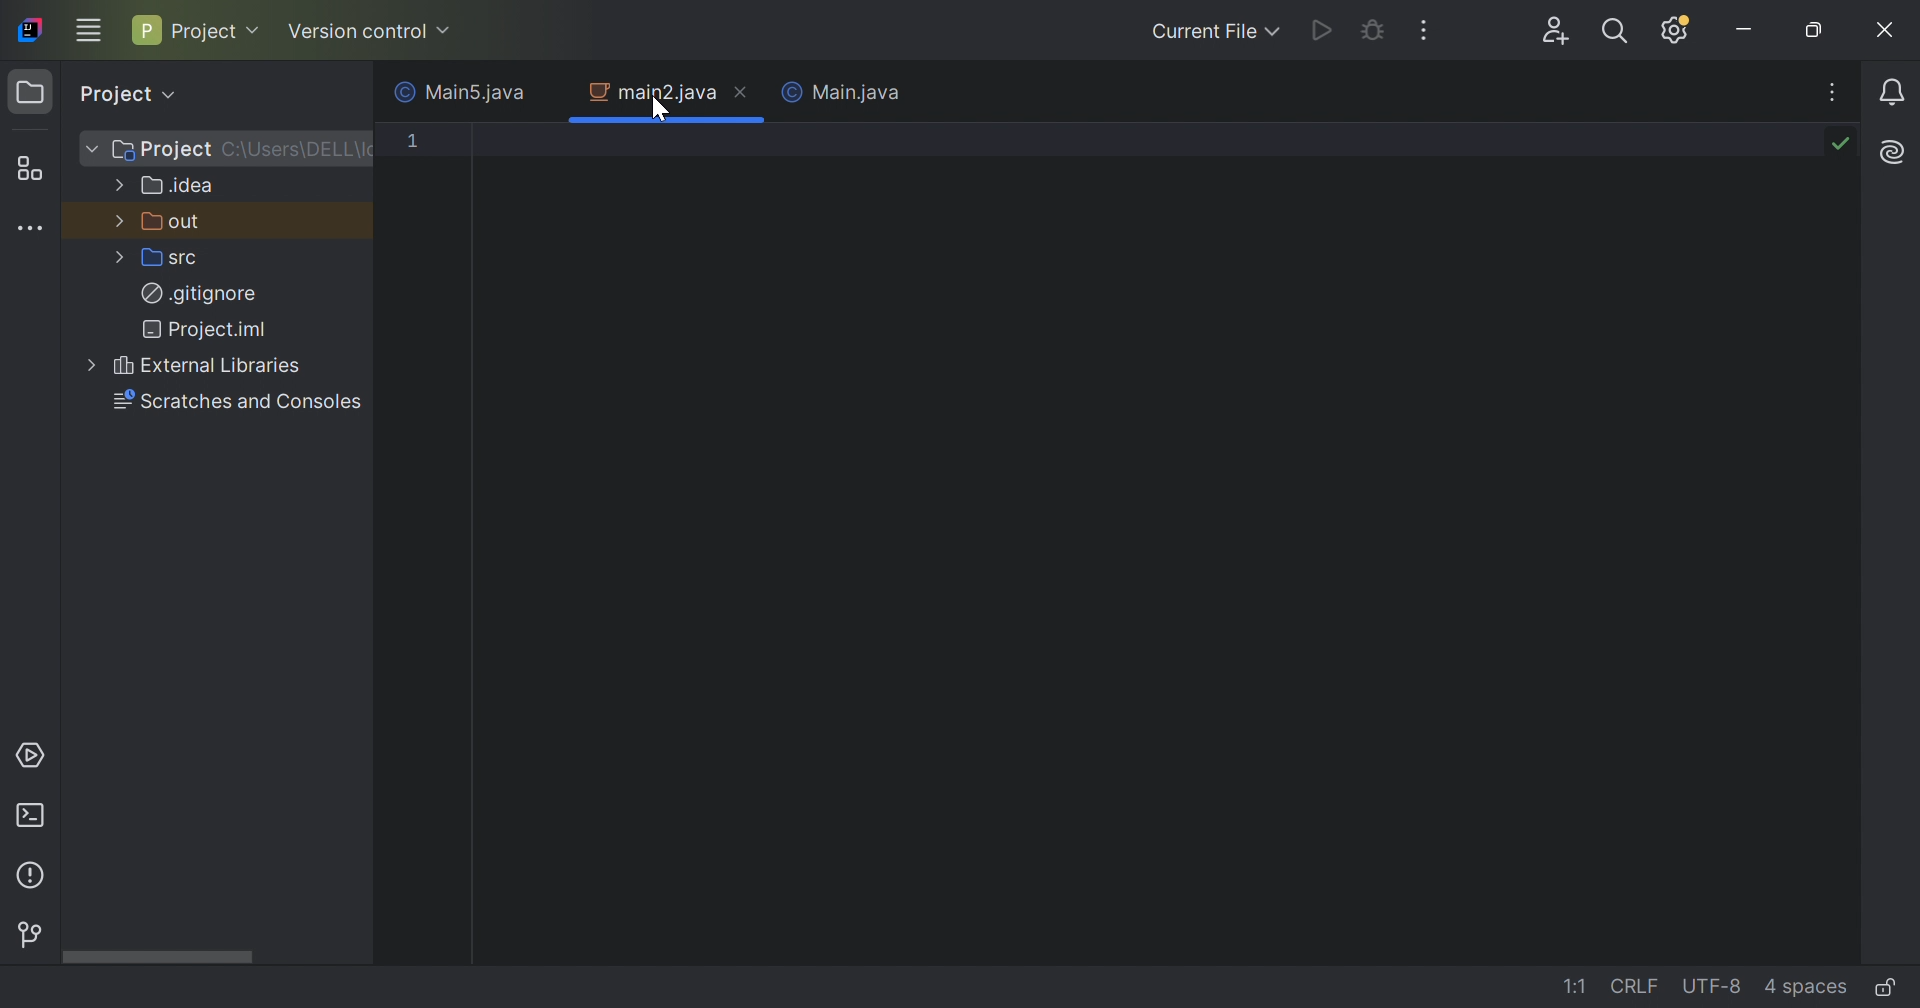  Describe the element at coordinates (1372, 32) in the screenshot. I see `Debug` at that location.